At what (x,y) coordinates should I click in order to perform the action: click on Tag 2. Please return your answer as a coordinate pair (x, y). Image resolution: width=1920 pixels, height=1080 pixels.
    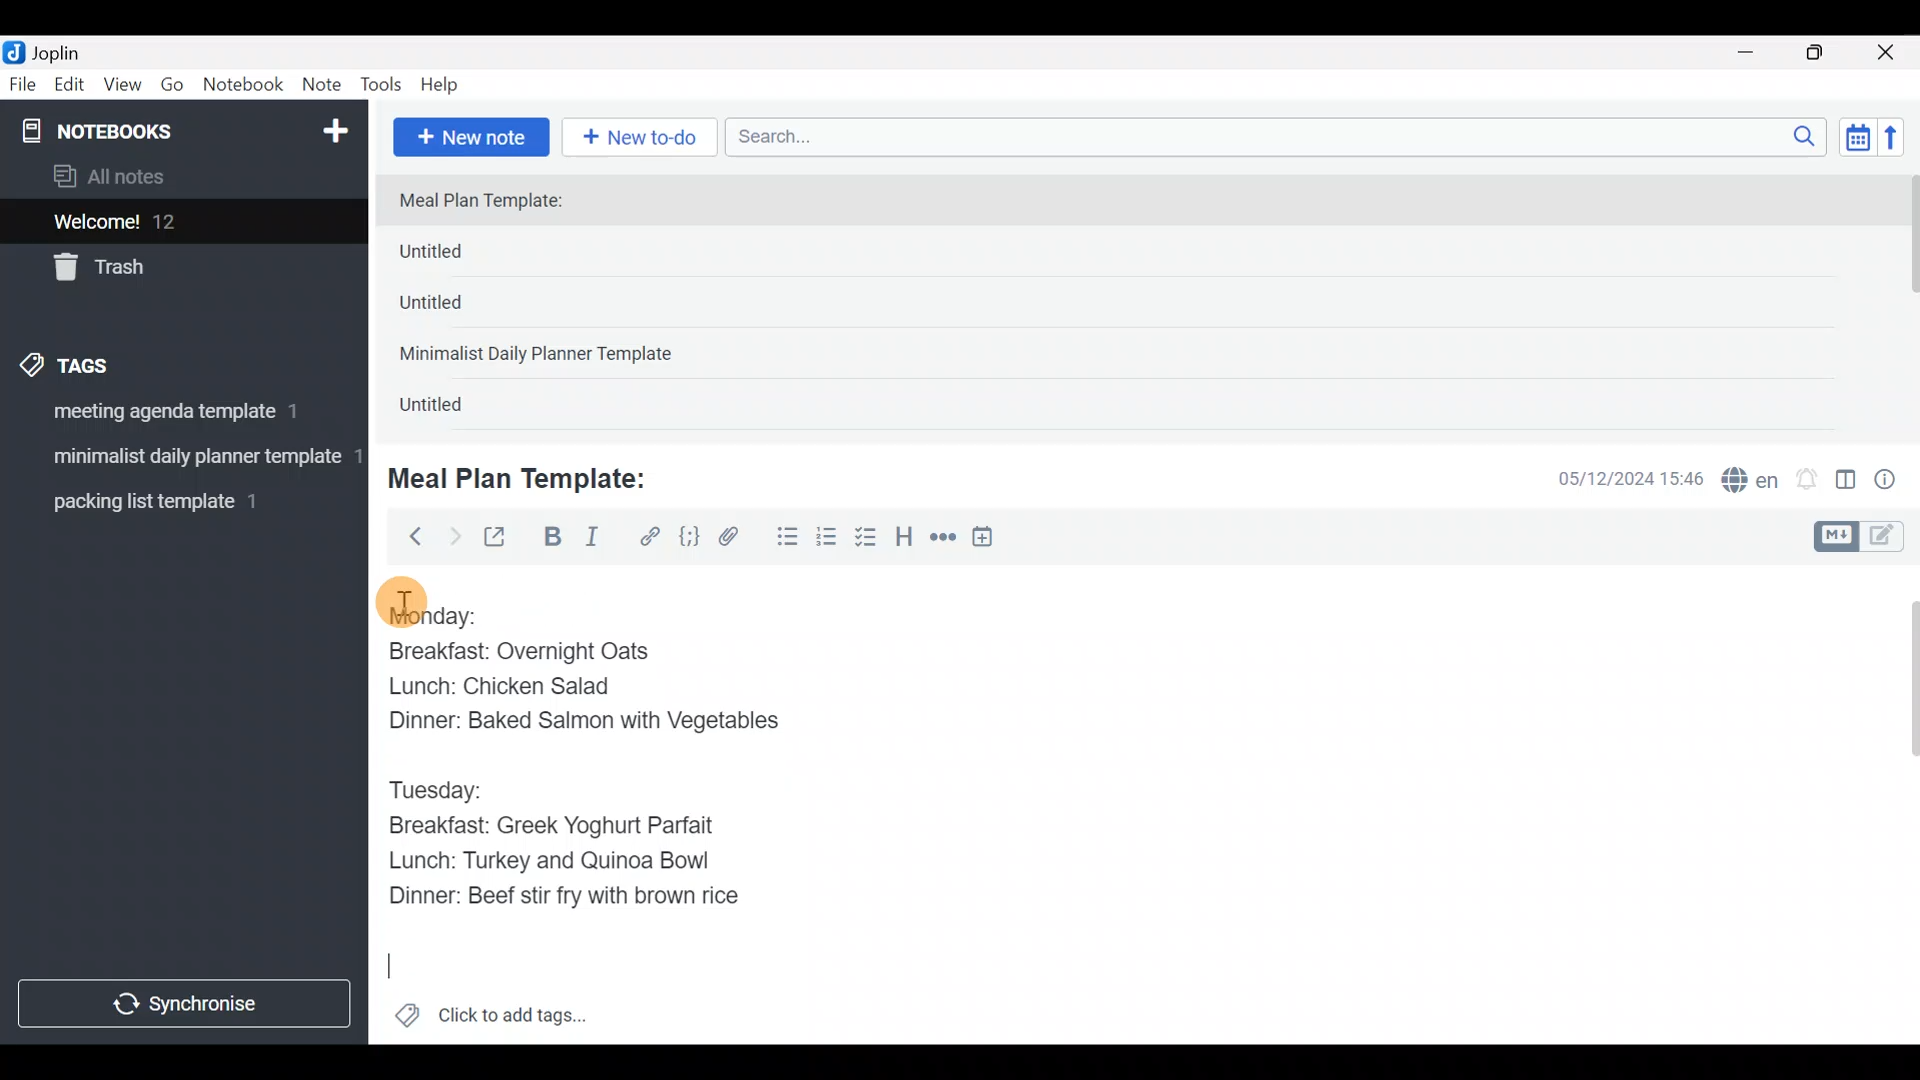
    Looking at the image, I should click on (183, 459).